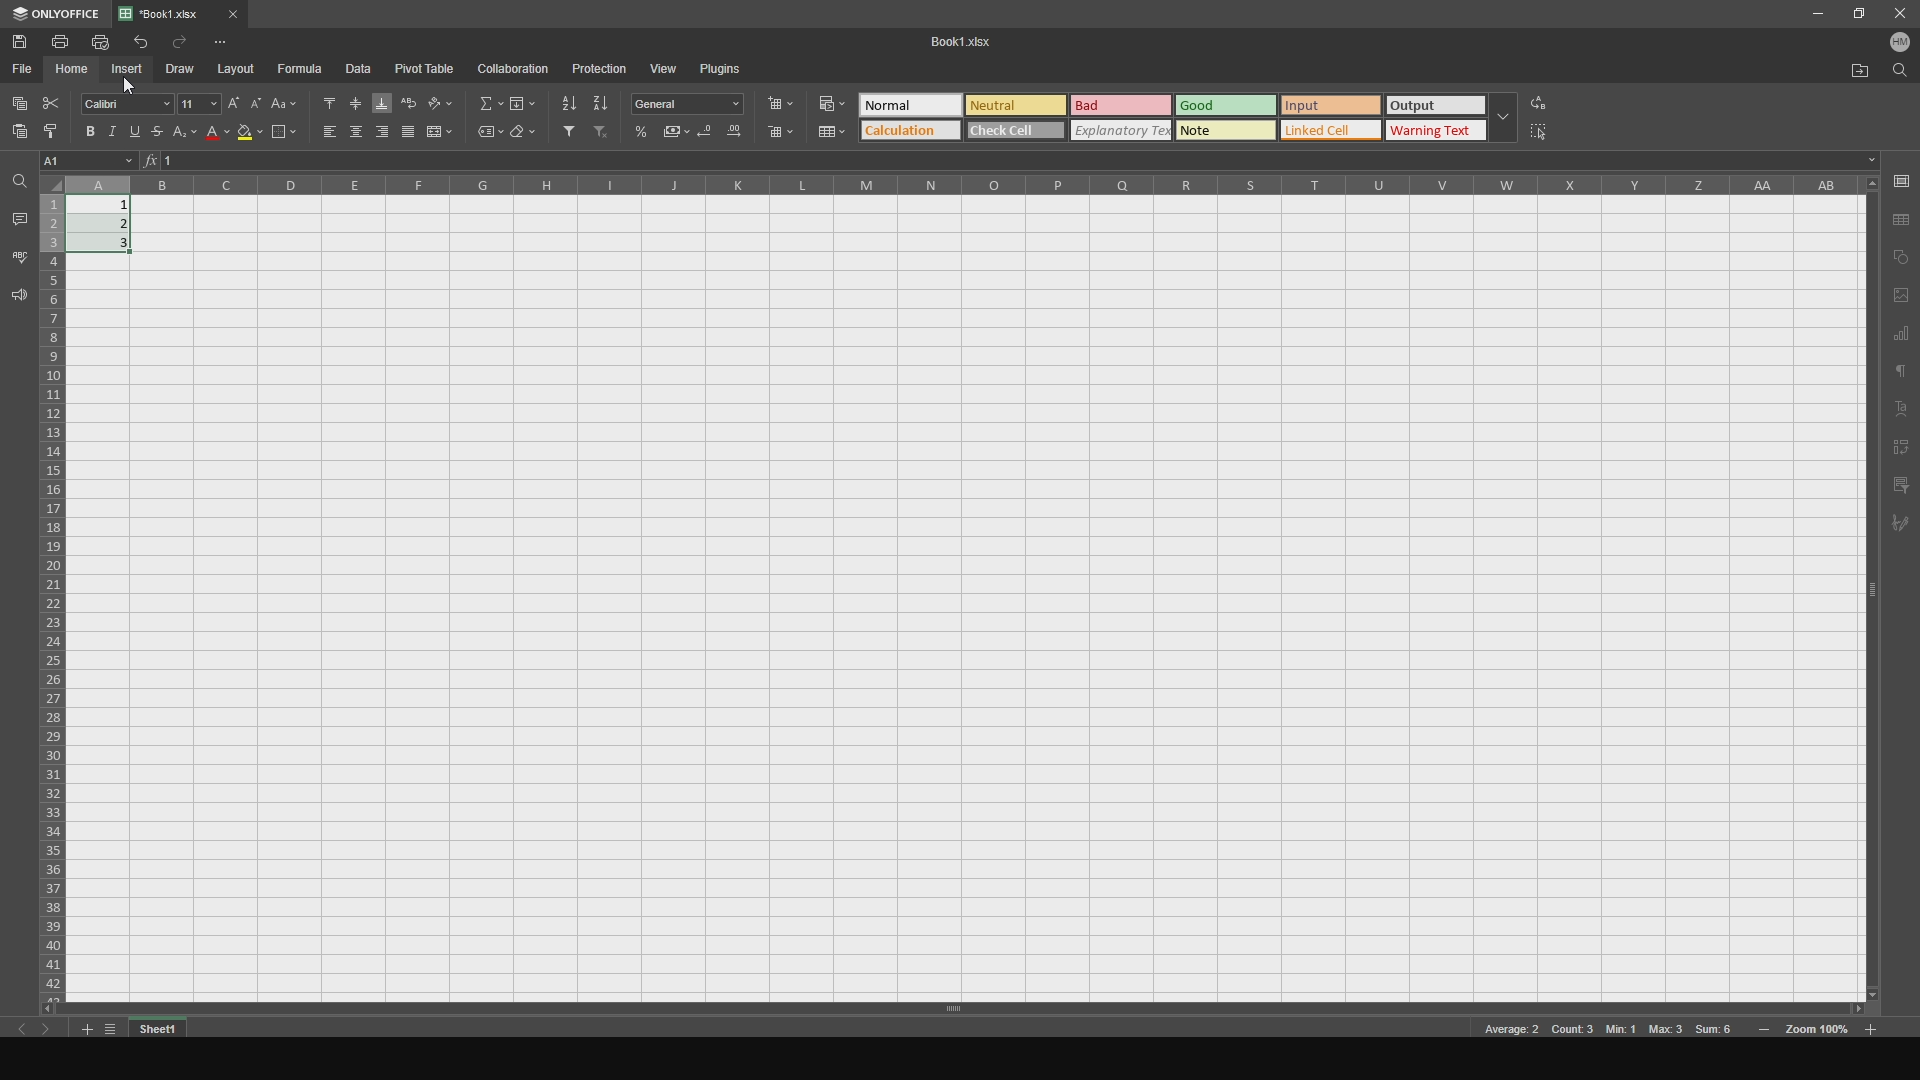 This screenshot has height=1080, width=1920. What do you see at coordinates (601, 102) in the screenshot?
I see `sort descending` at bounding box center [601, 102].